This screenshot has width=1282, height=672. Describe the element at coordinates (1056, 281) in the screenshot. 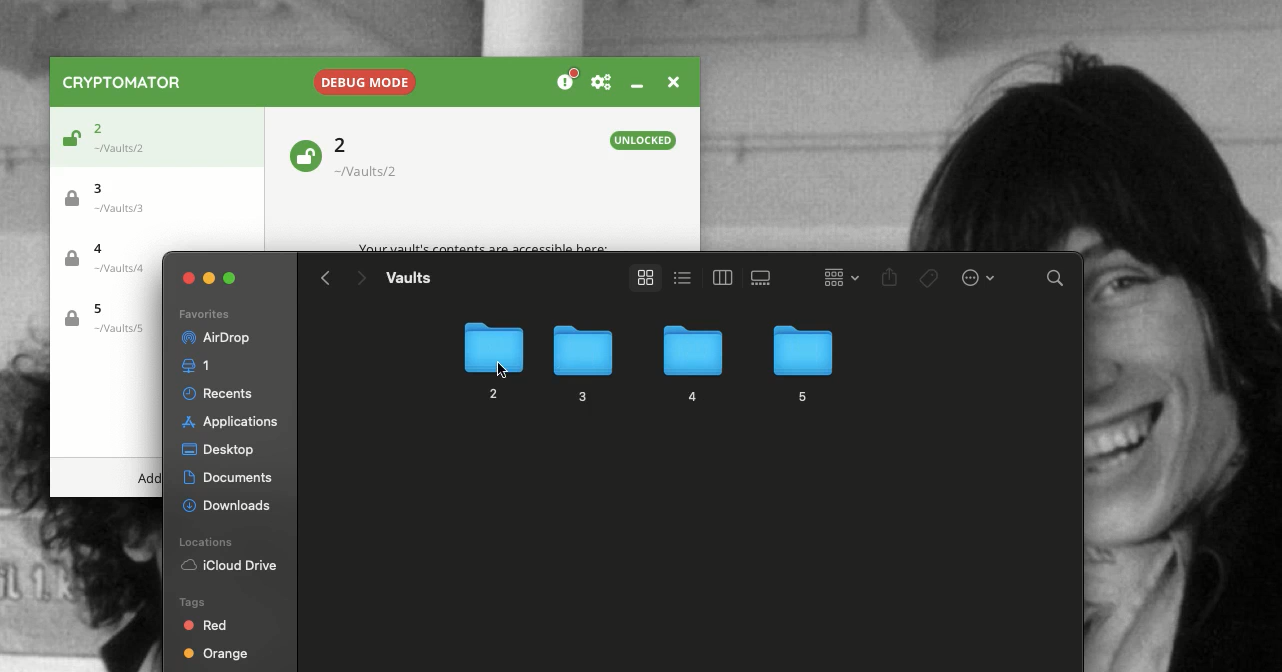

I see `Search` at that location.